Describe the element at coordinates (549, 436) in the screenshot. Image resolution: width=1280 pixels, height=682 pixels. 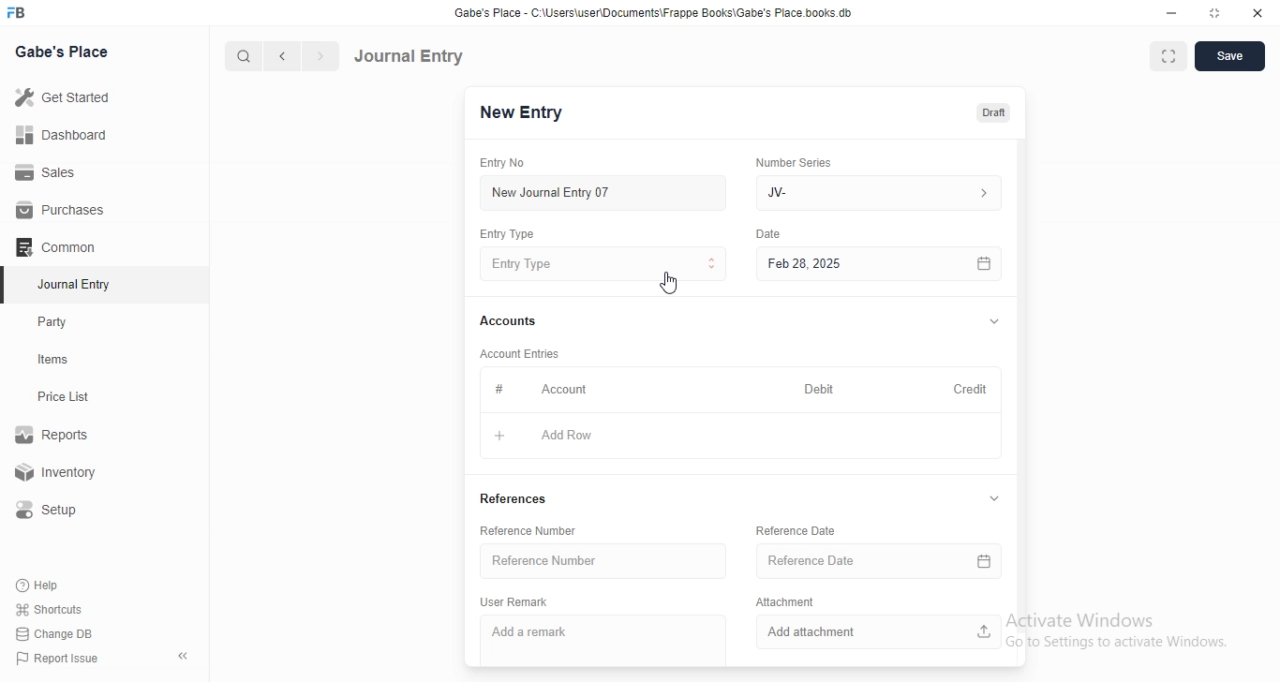
I see `+ AddRow` at that location.